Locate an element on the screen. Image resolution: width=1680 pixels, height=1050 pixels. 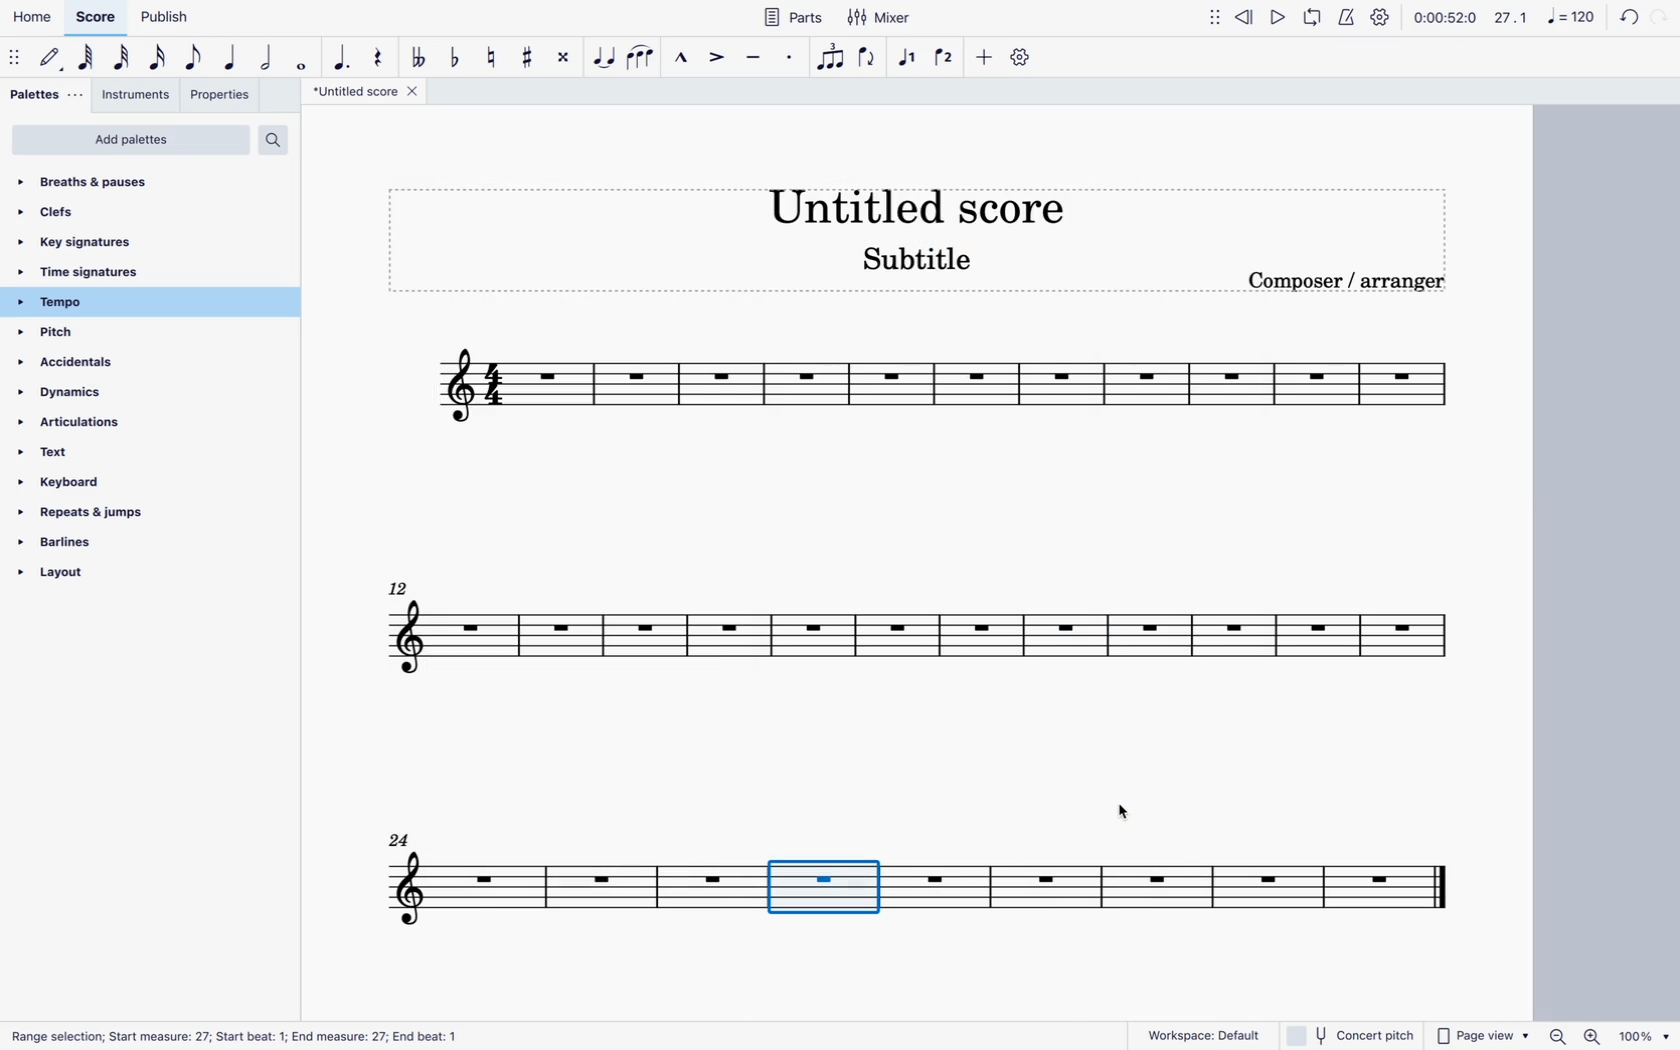
64th note is located at coordinates (88, 58).